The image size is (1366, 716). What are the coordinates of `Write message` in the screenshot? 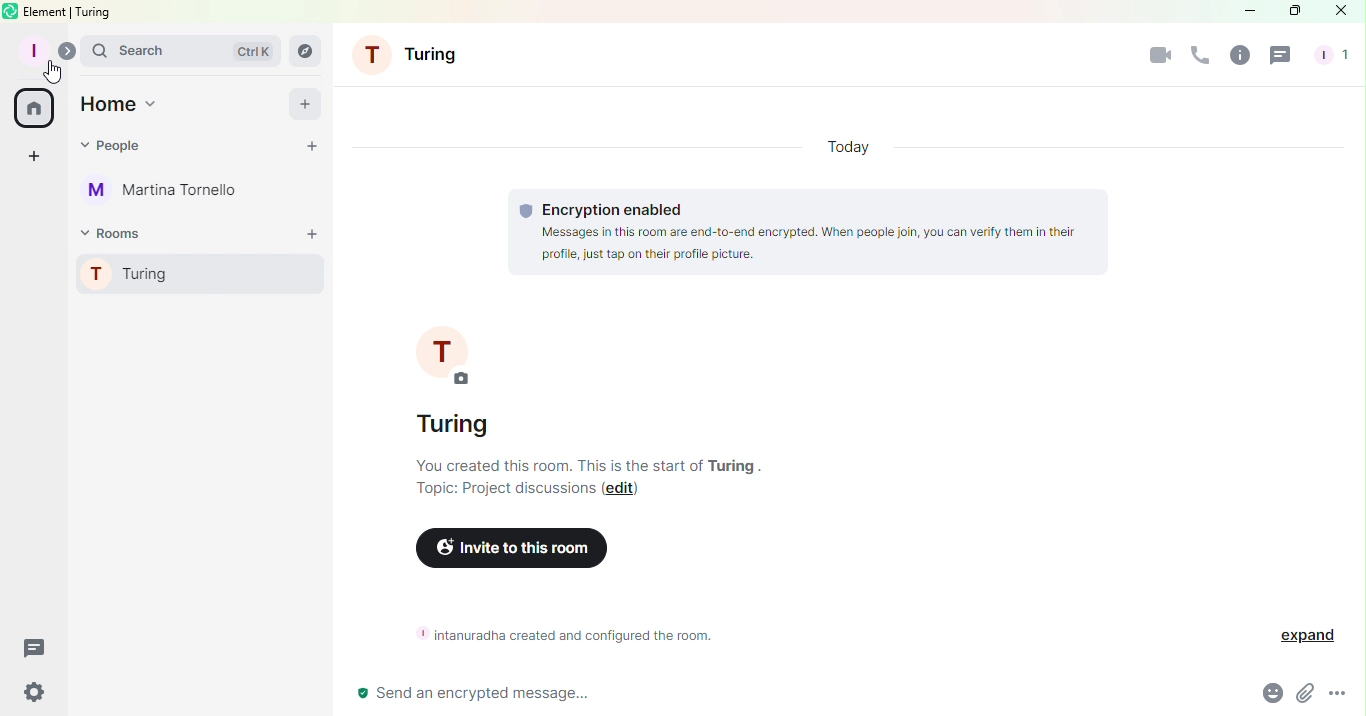 It's located at (786, 692).